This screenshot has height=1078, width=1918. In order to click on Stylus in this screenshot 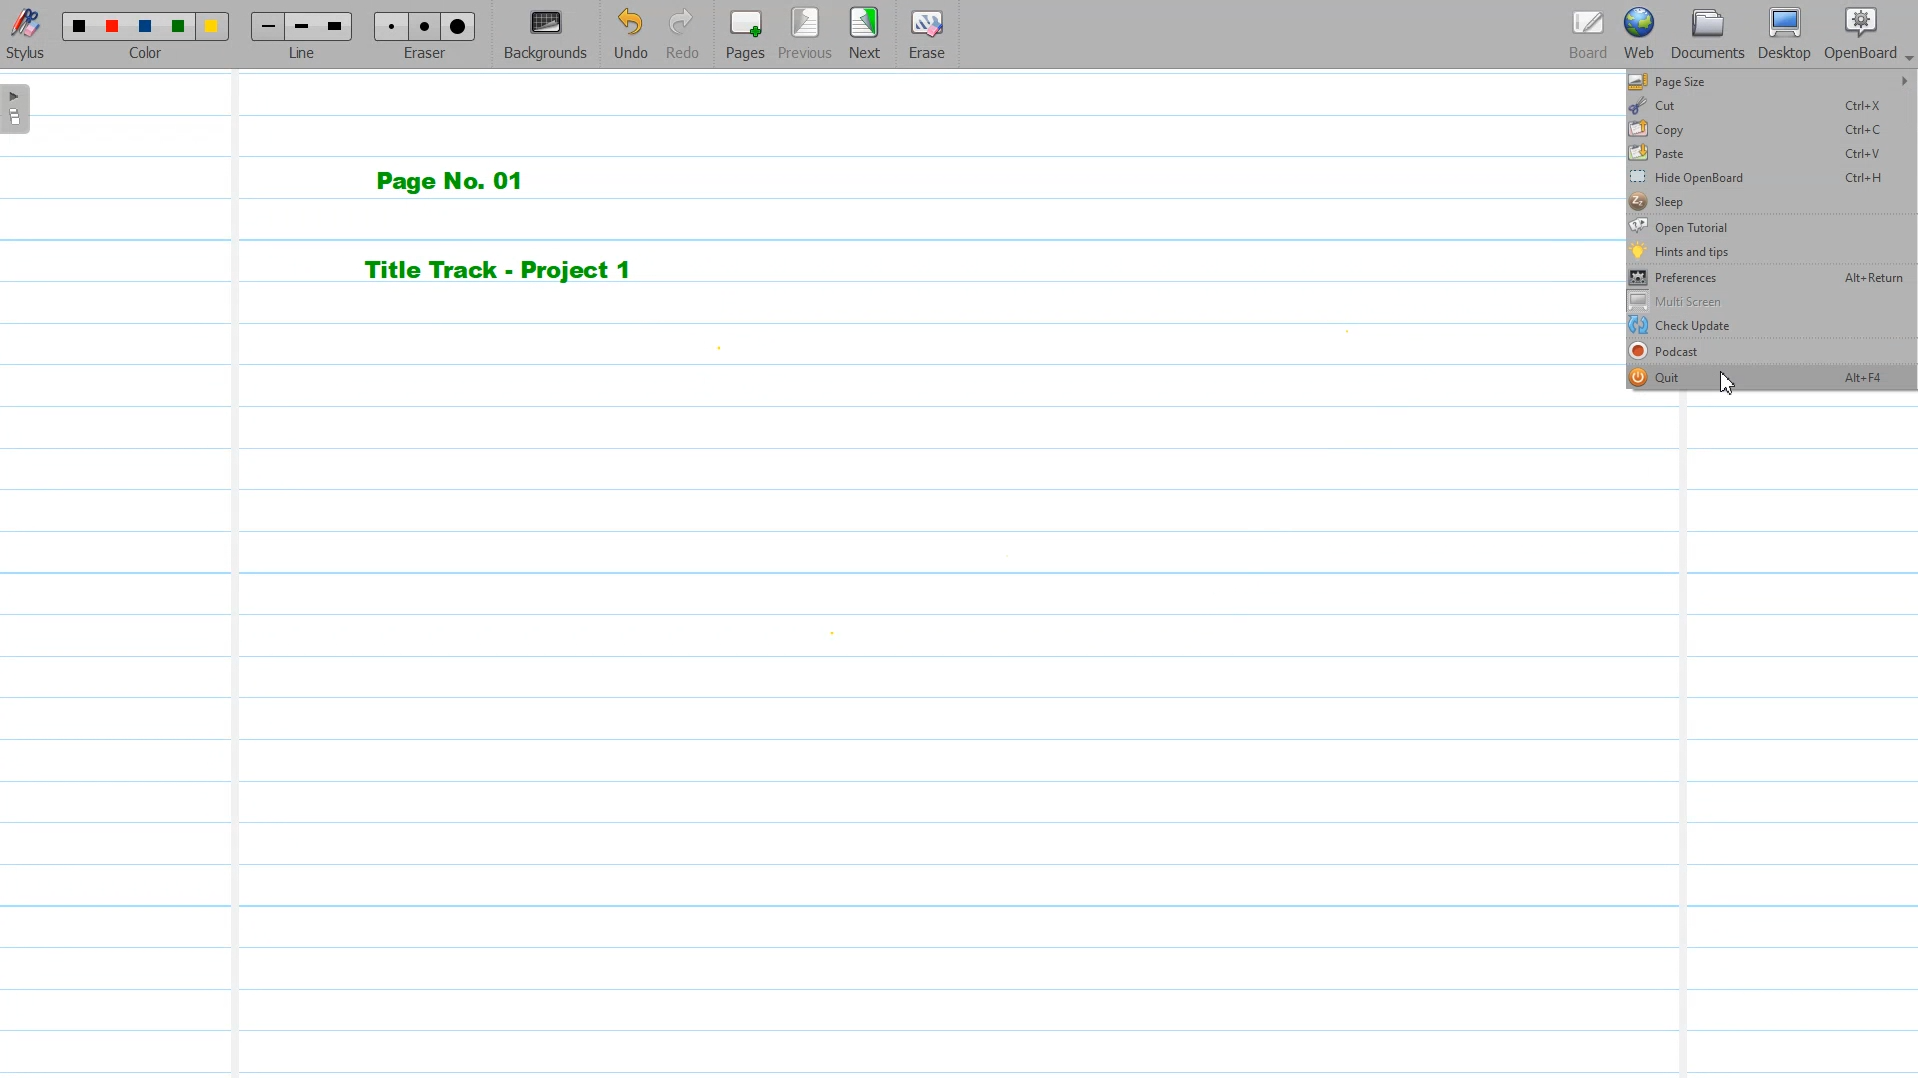, I will do `click(28, 35)`.